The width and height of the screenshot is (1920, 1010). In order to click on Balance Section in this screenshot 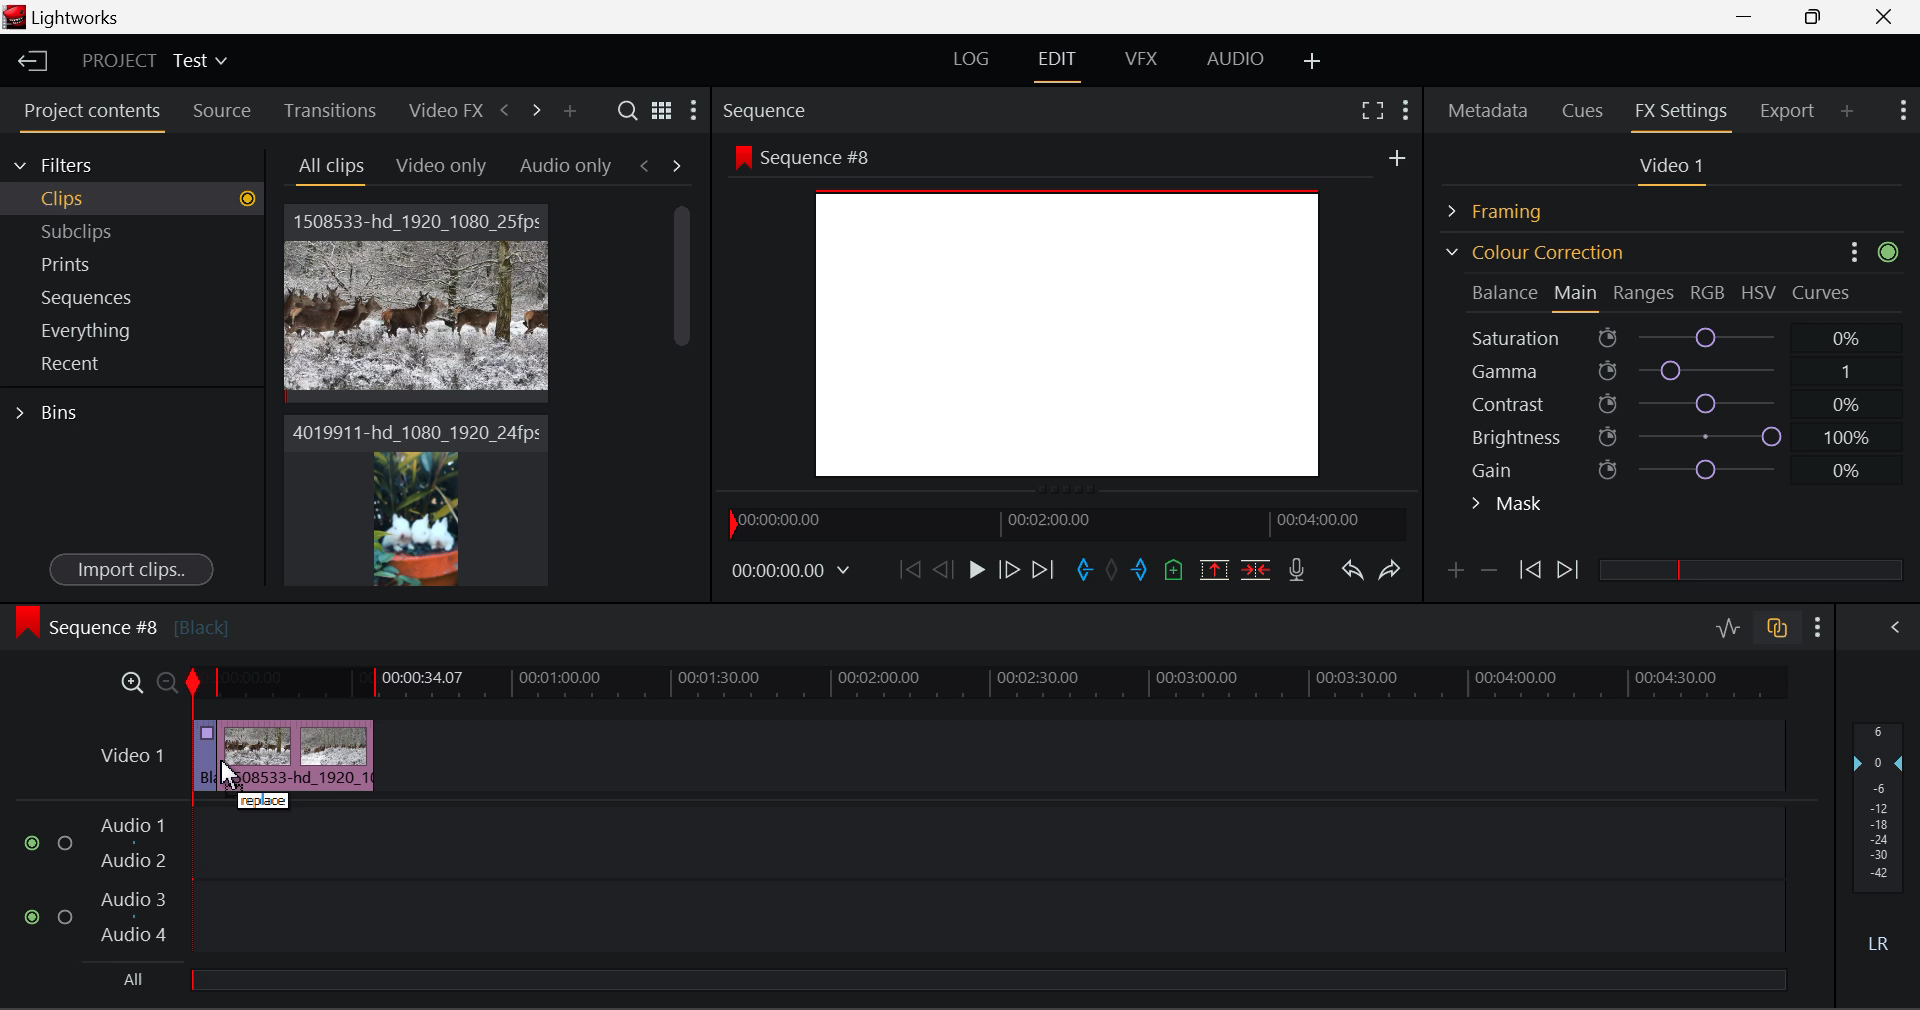, I will do `click(1507, 292)`.